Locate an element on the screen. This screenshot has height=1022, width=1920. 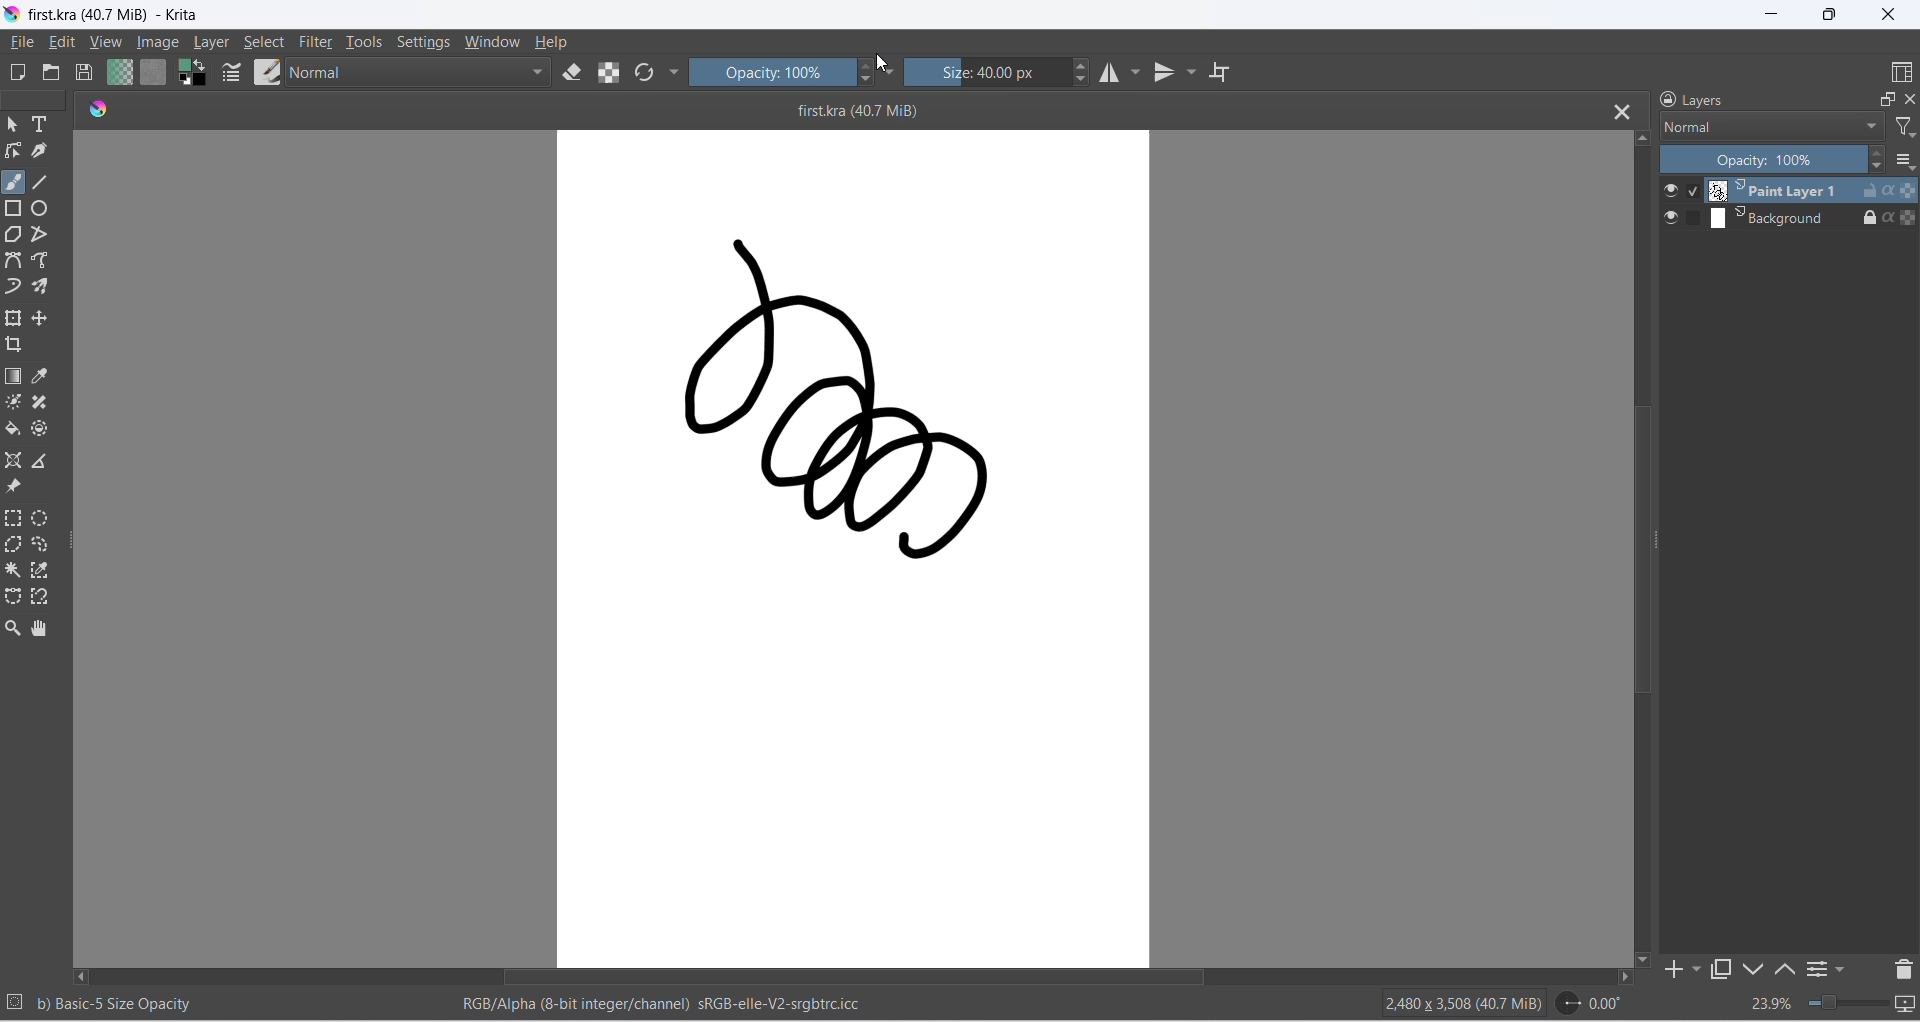
pan tool is located at coordinates (39, 628).